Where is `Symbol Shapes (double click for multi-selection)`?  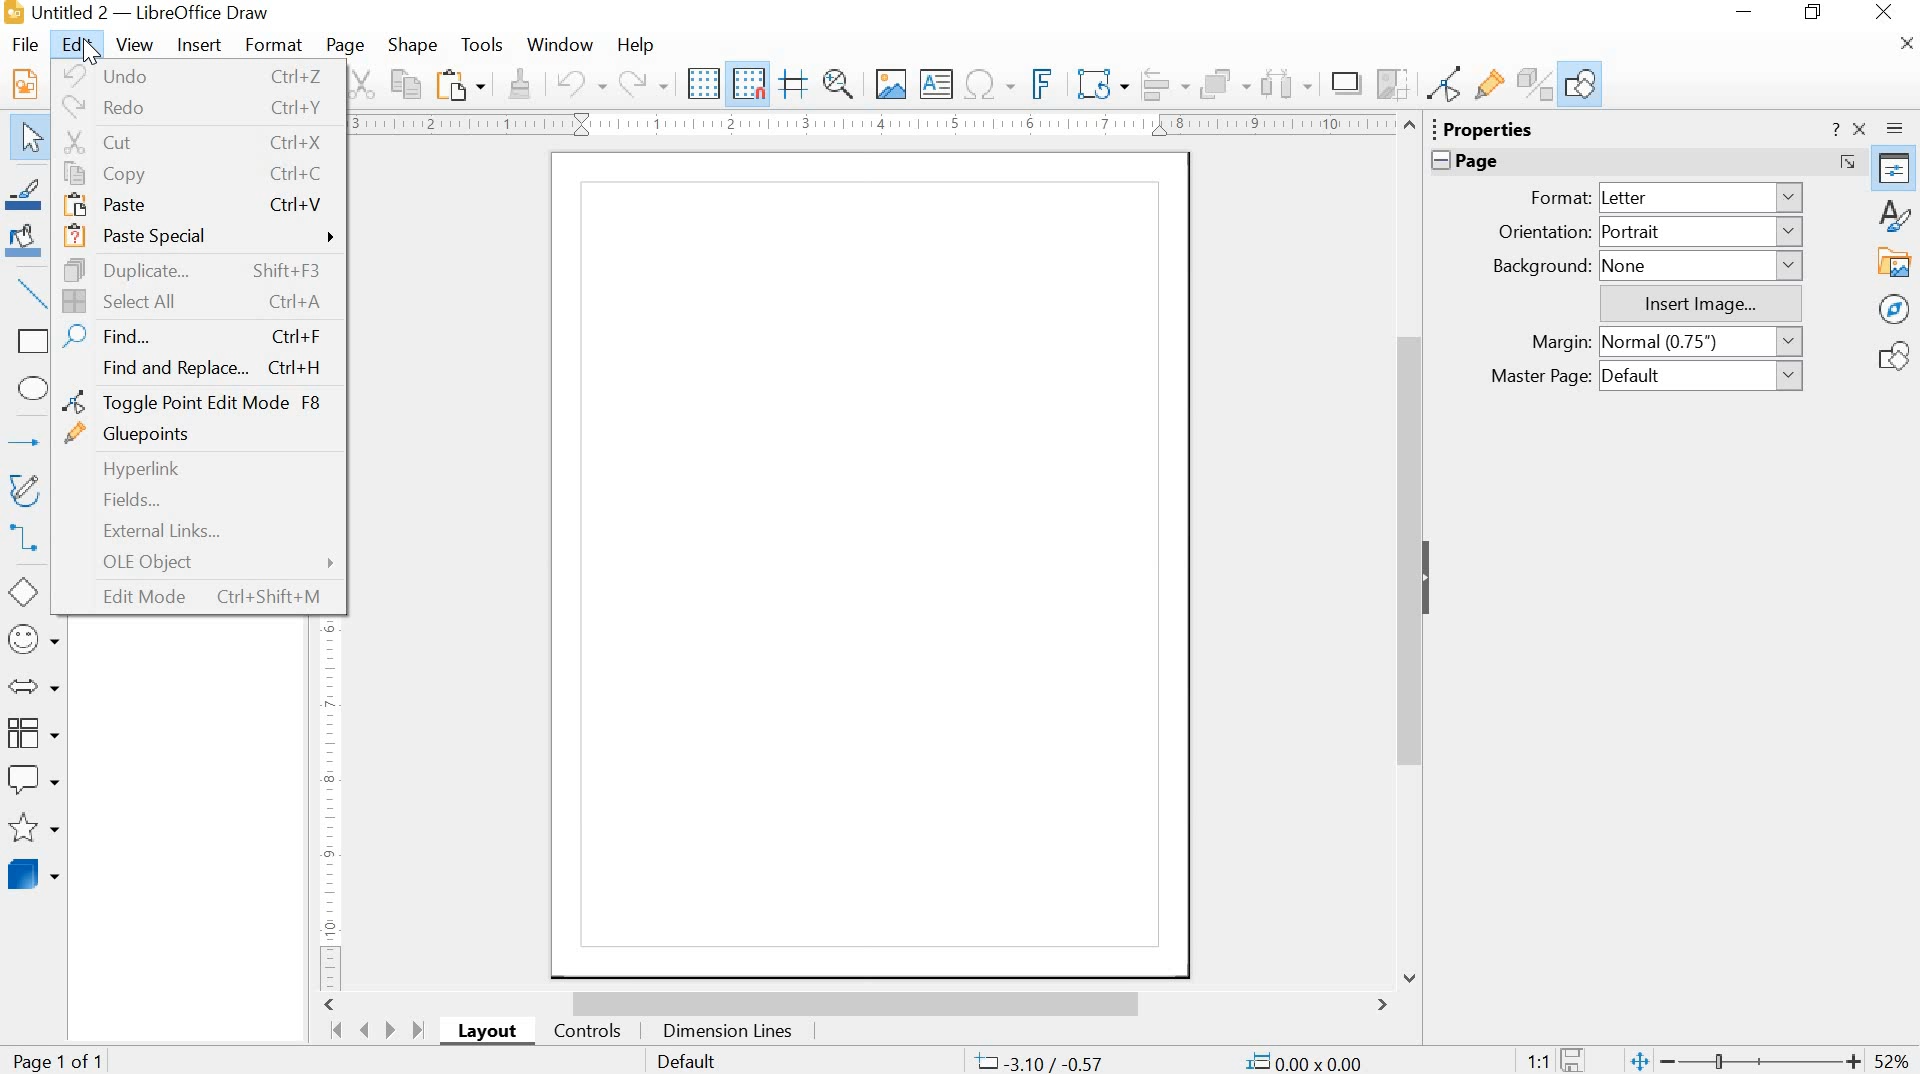 Symbol Shapes (double click for multi-selection) is located at coordinates (37, 636).